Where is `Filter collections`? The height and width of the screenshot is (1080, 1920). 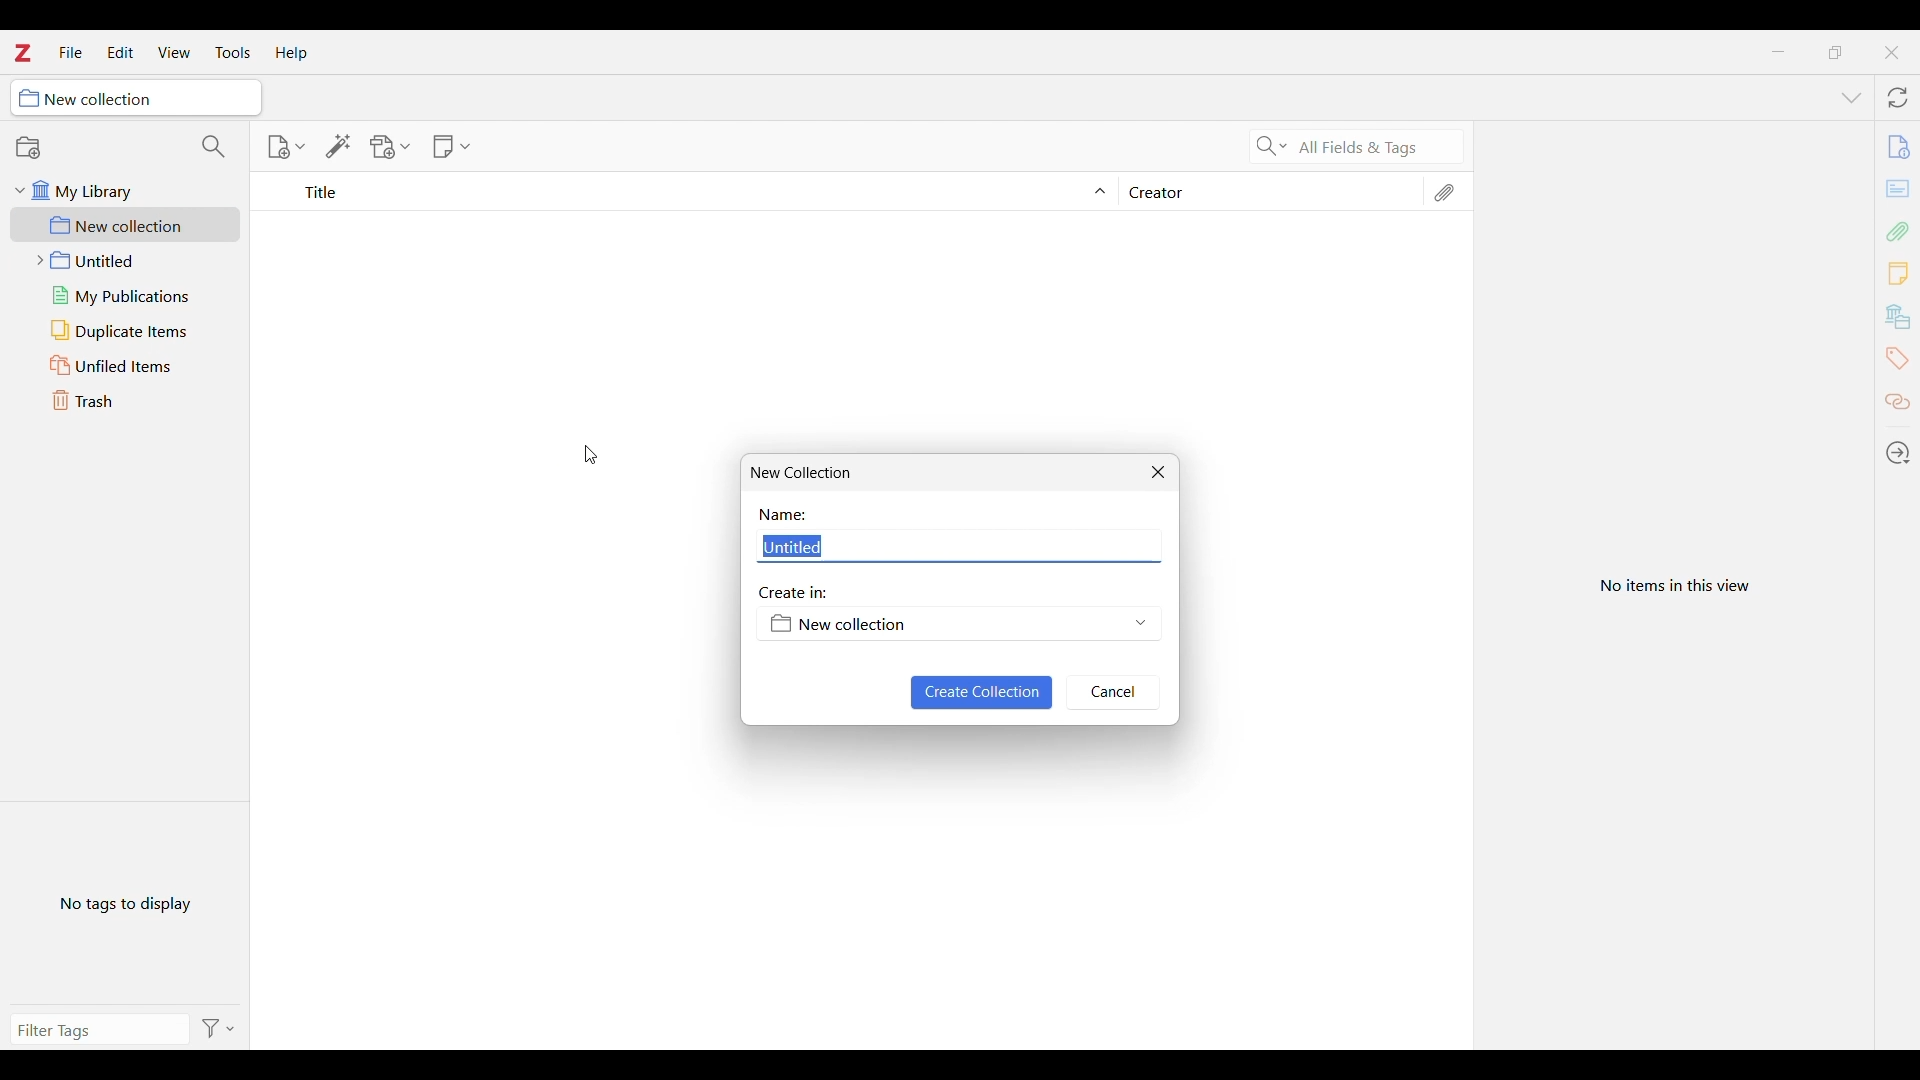
Filter collections is located at coordinates (215, 146).